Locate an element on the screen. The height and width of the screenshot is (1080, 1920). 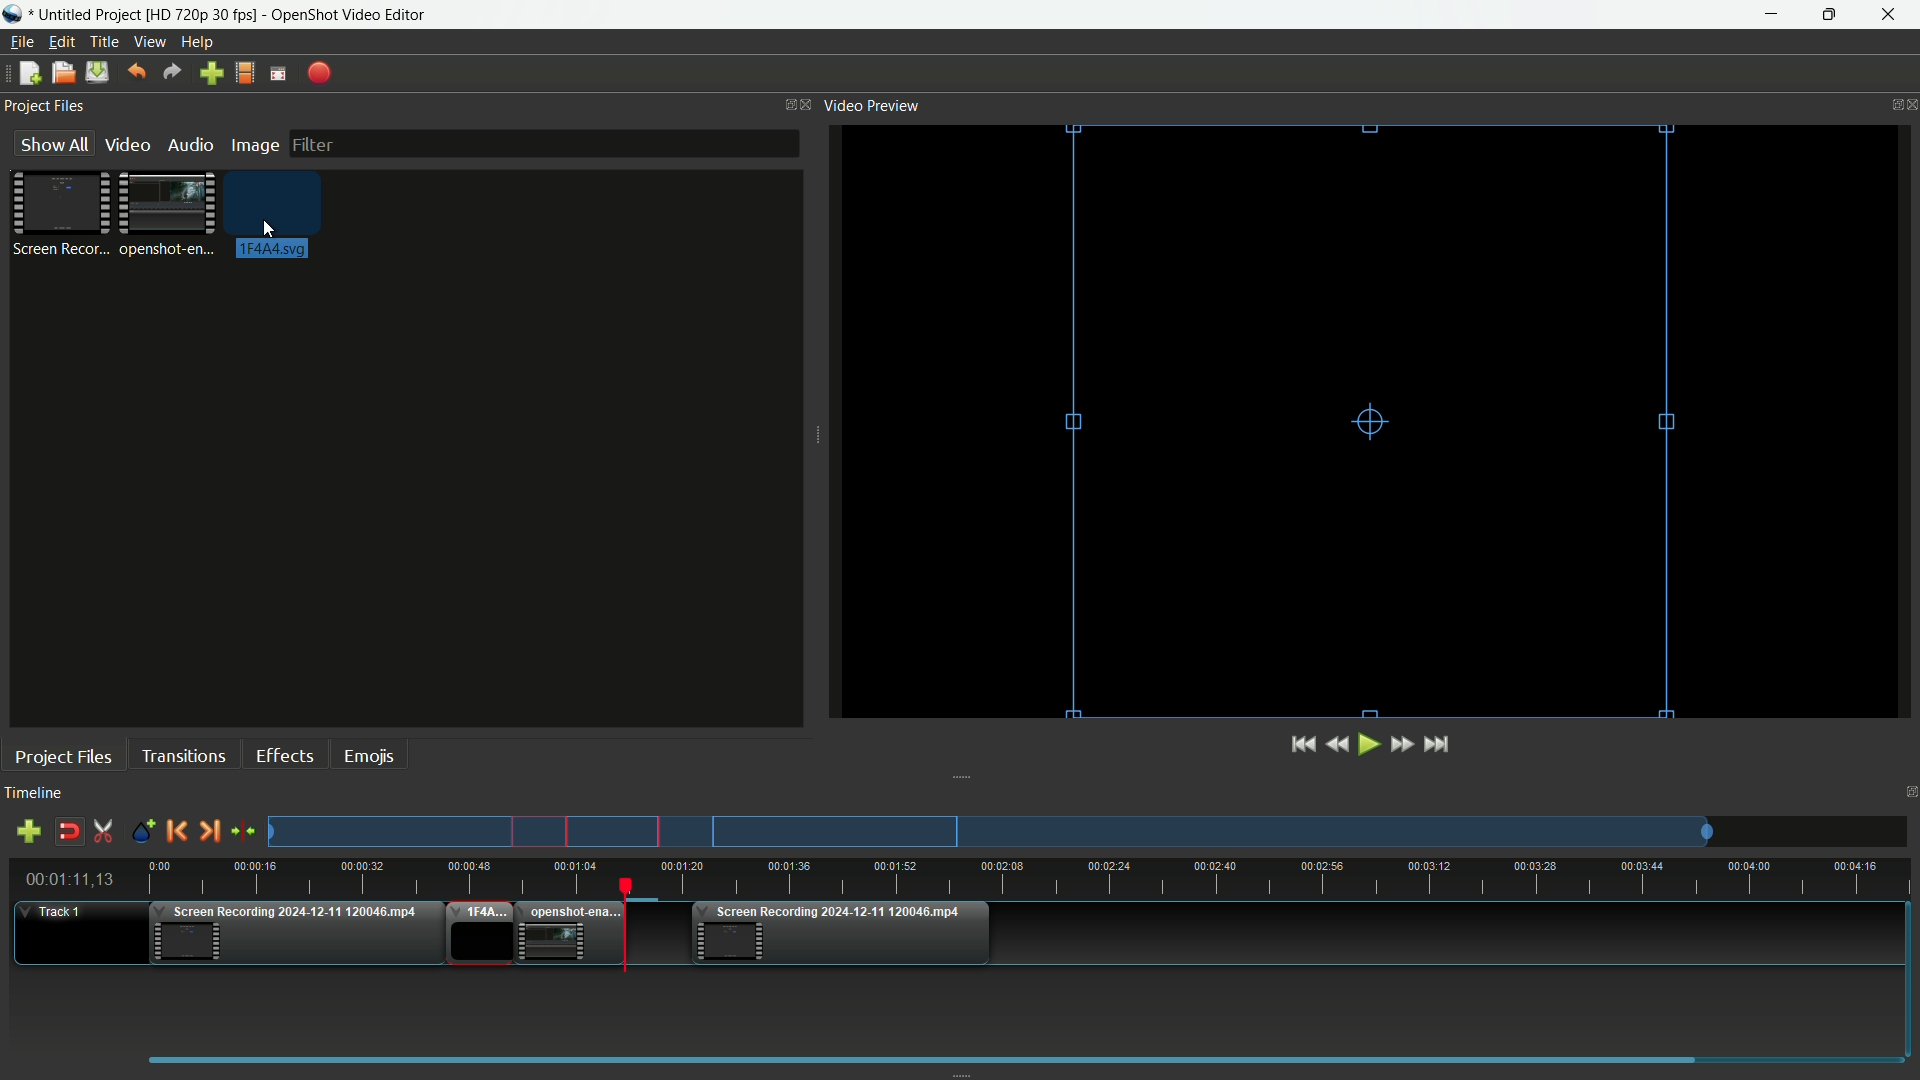
Emojis is located at coordinates (369, 754).